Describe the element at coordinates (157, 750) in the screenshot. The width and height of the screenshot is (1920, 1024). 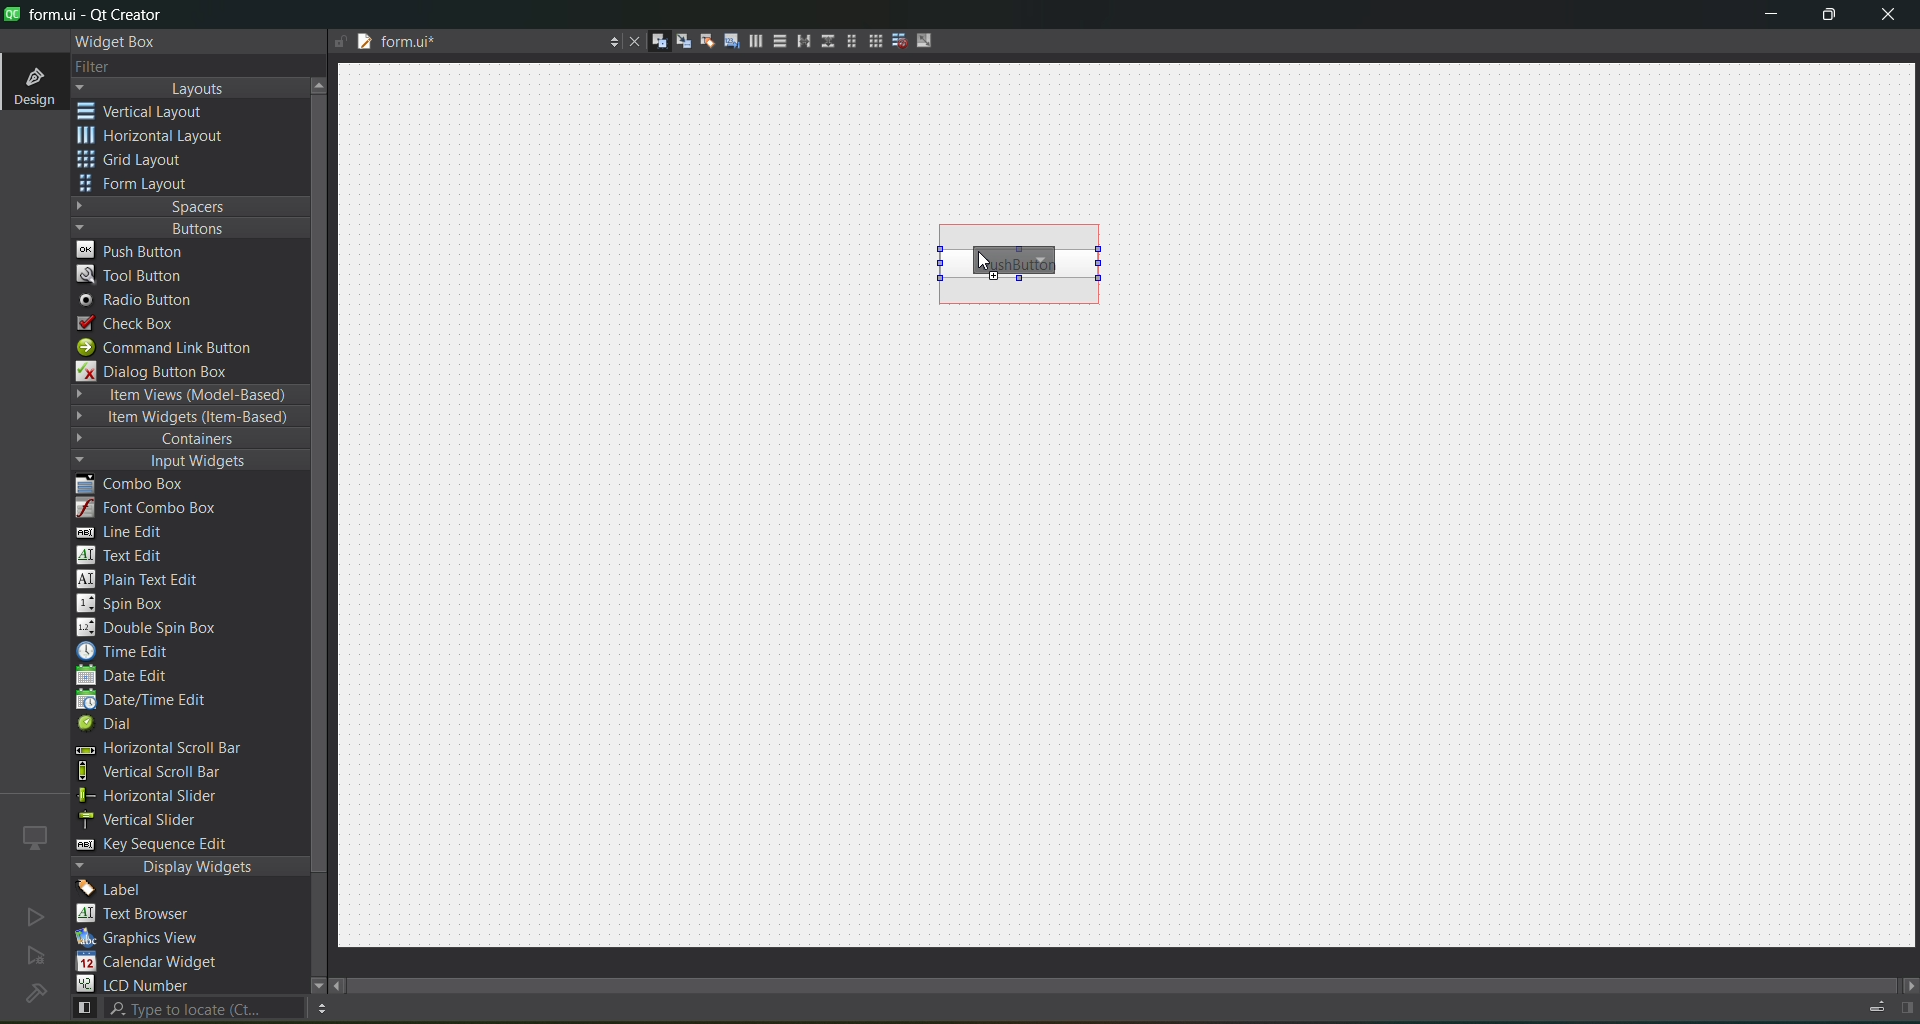
I see `horizontal scroll bar` at that location.